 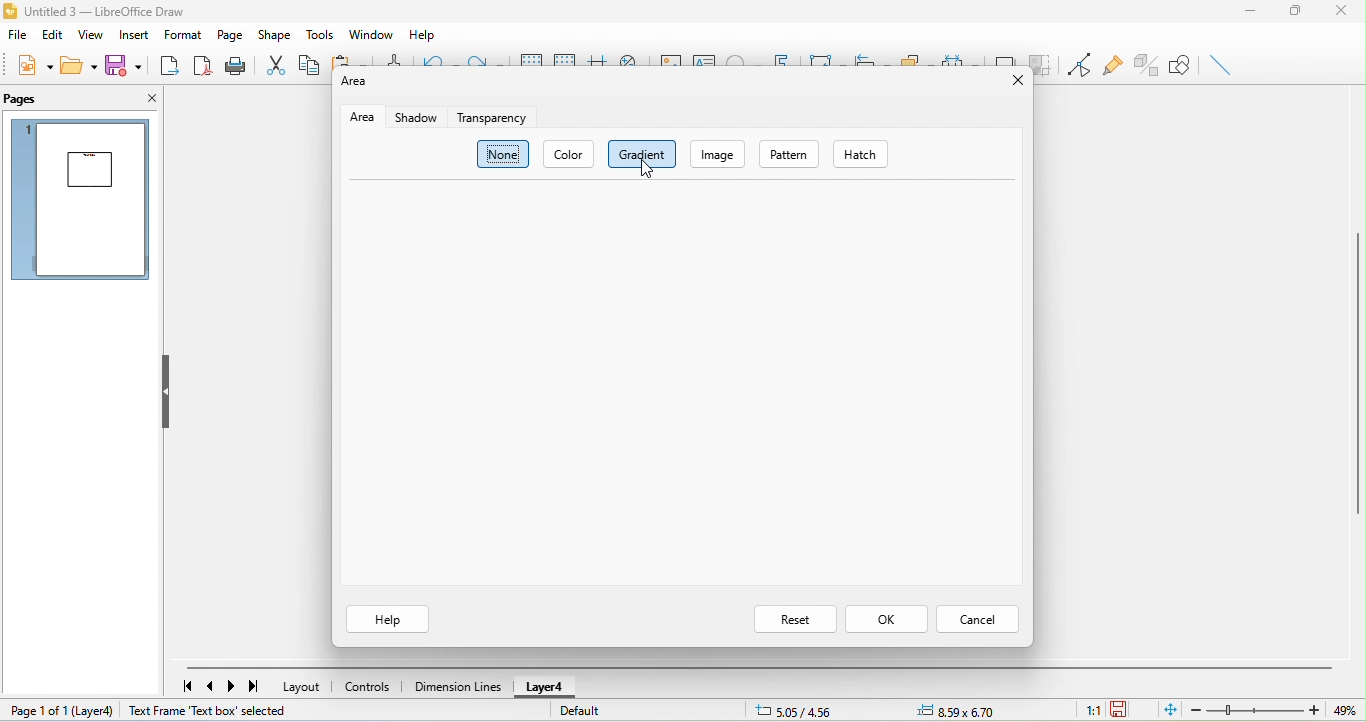 I want to click on undo, so click(x=437, y=56).